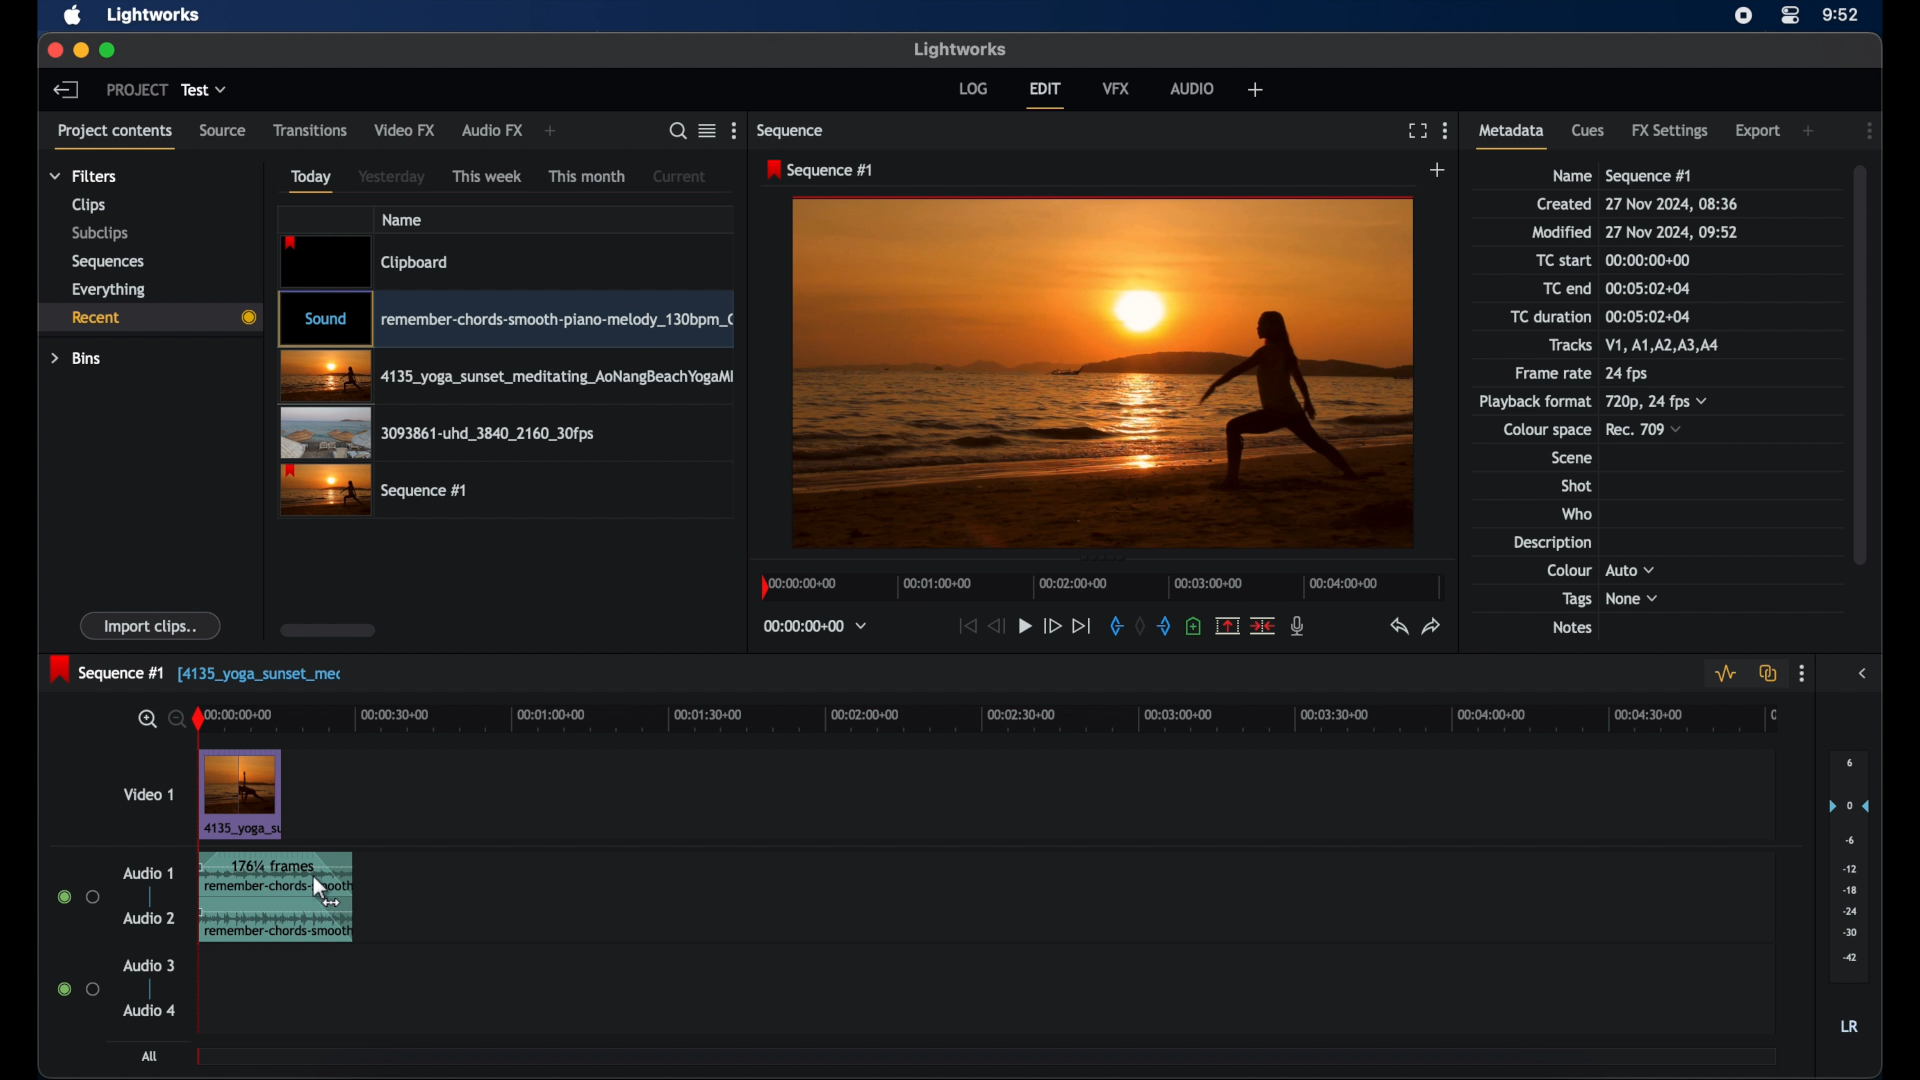 Image resolution: width=1920 pixels, height=1080 pixels. Describe the element at coordinates (325, 892) in the screenshot. I see `cursor` at that location.